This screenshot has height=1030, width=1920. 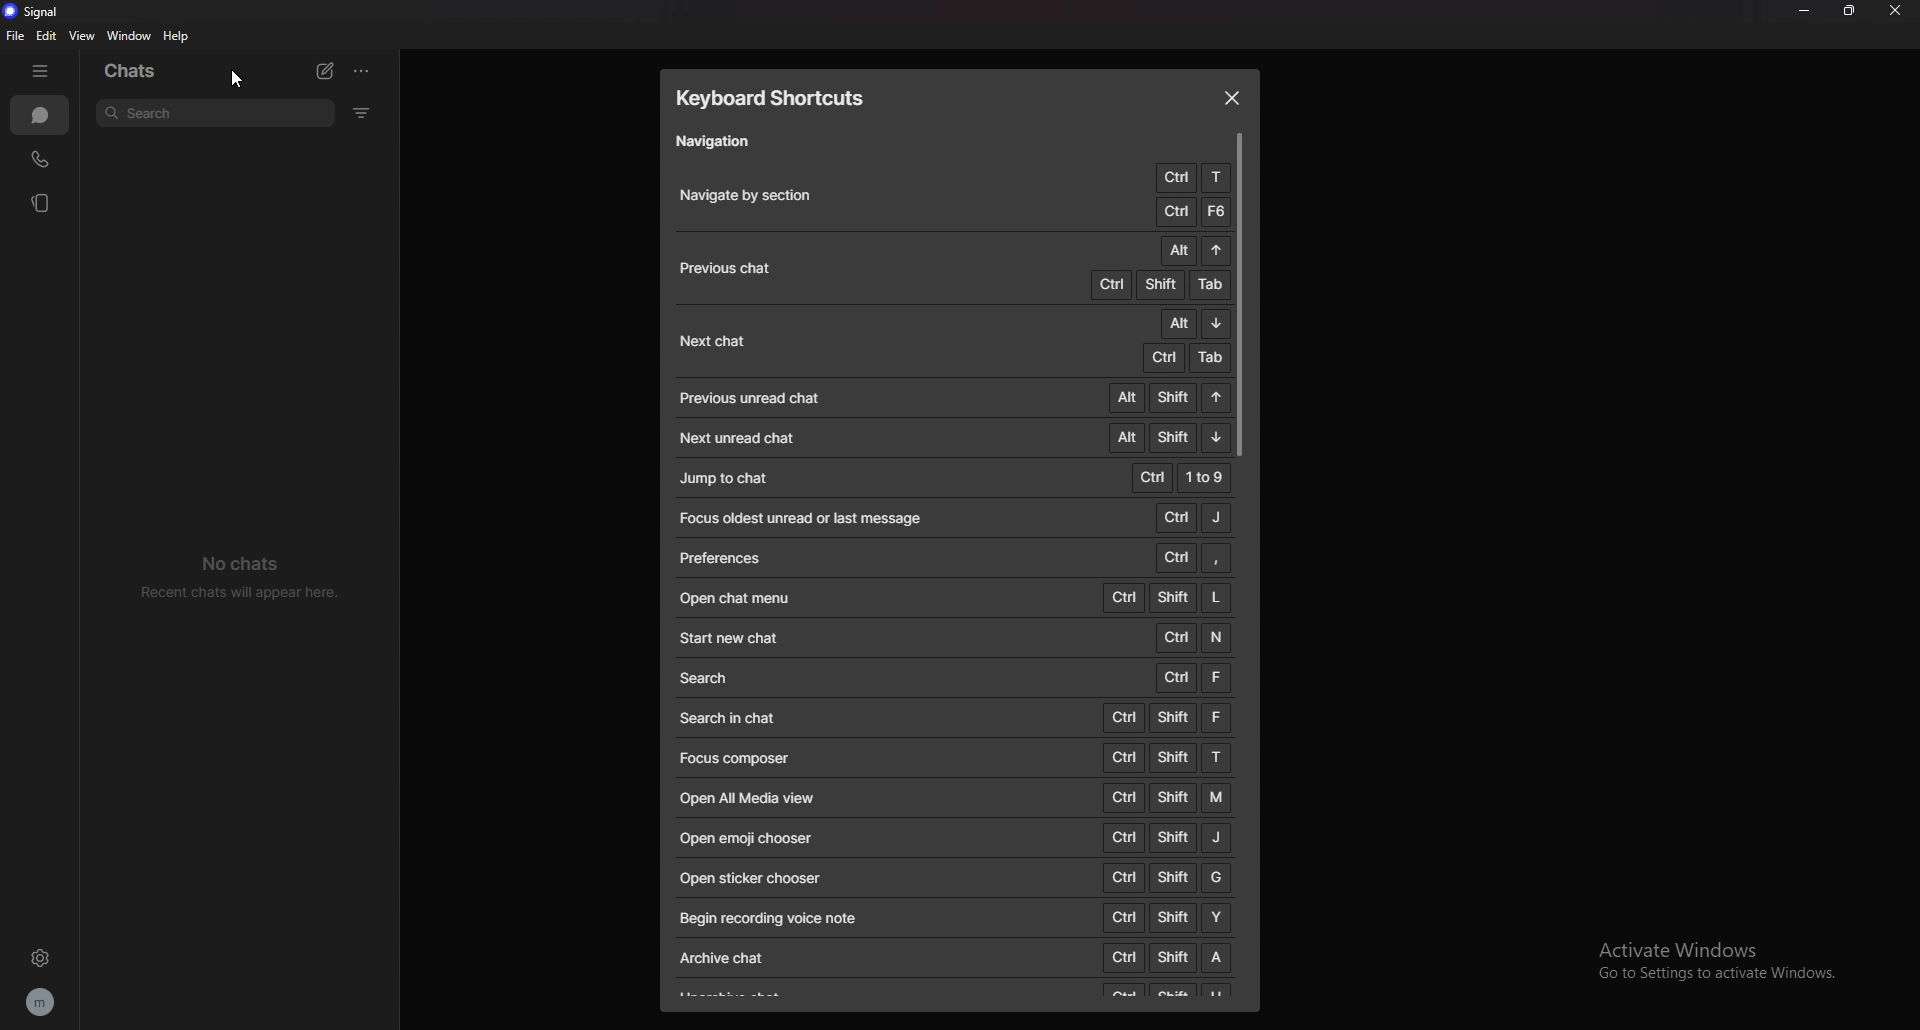 I want to click on , so click(x=722, y=559).